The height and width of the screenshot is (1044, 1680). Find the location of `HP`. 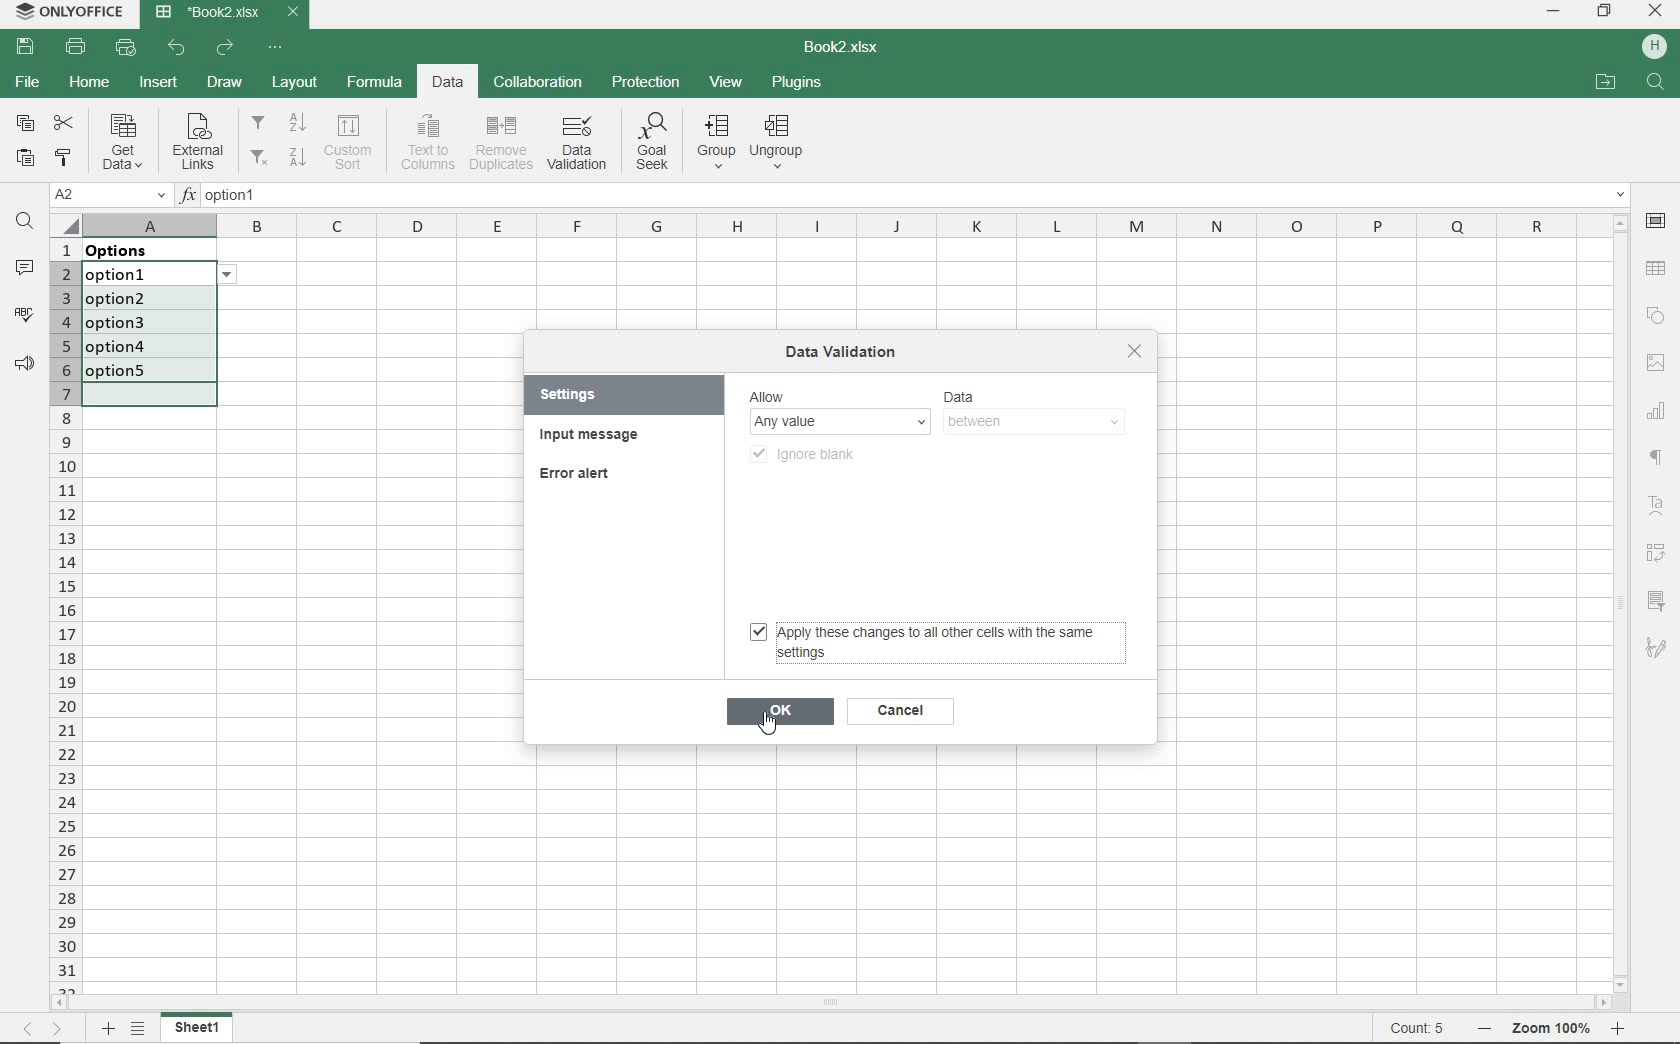

HP is located at coordinates (1656, 48).